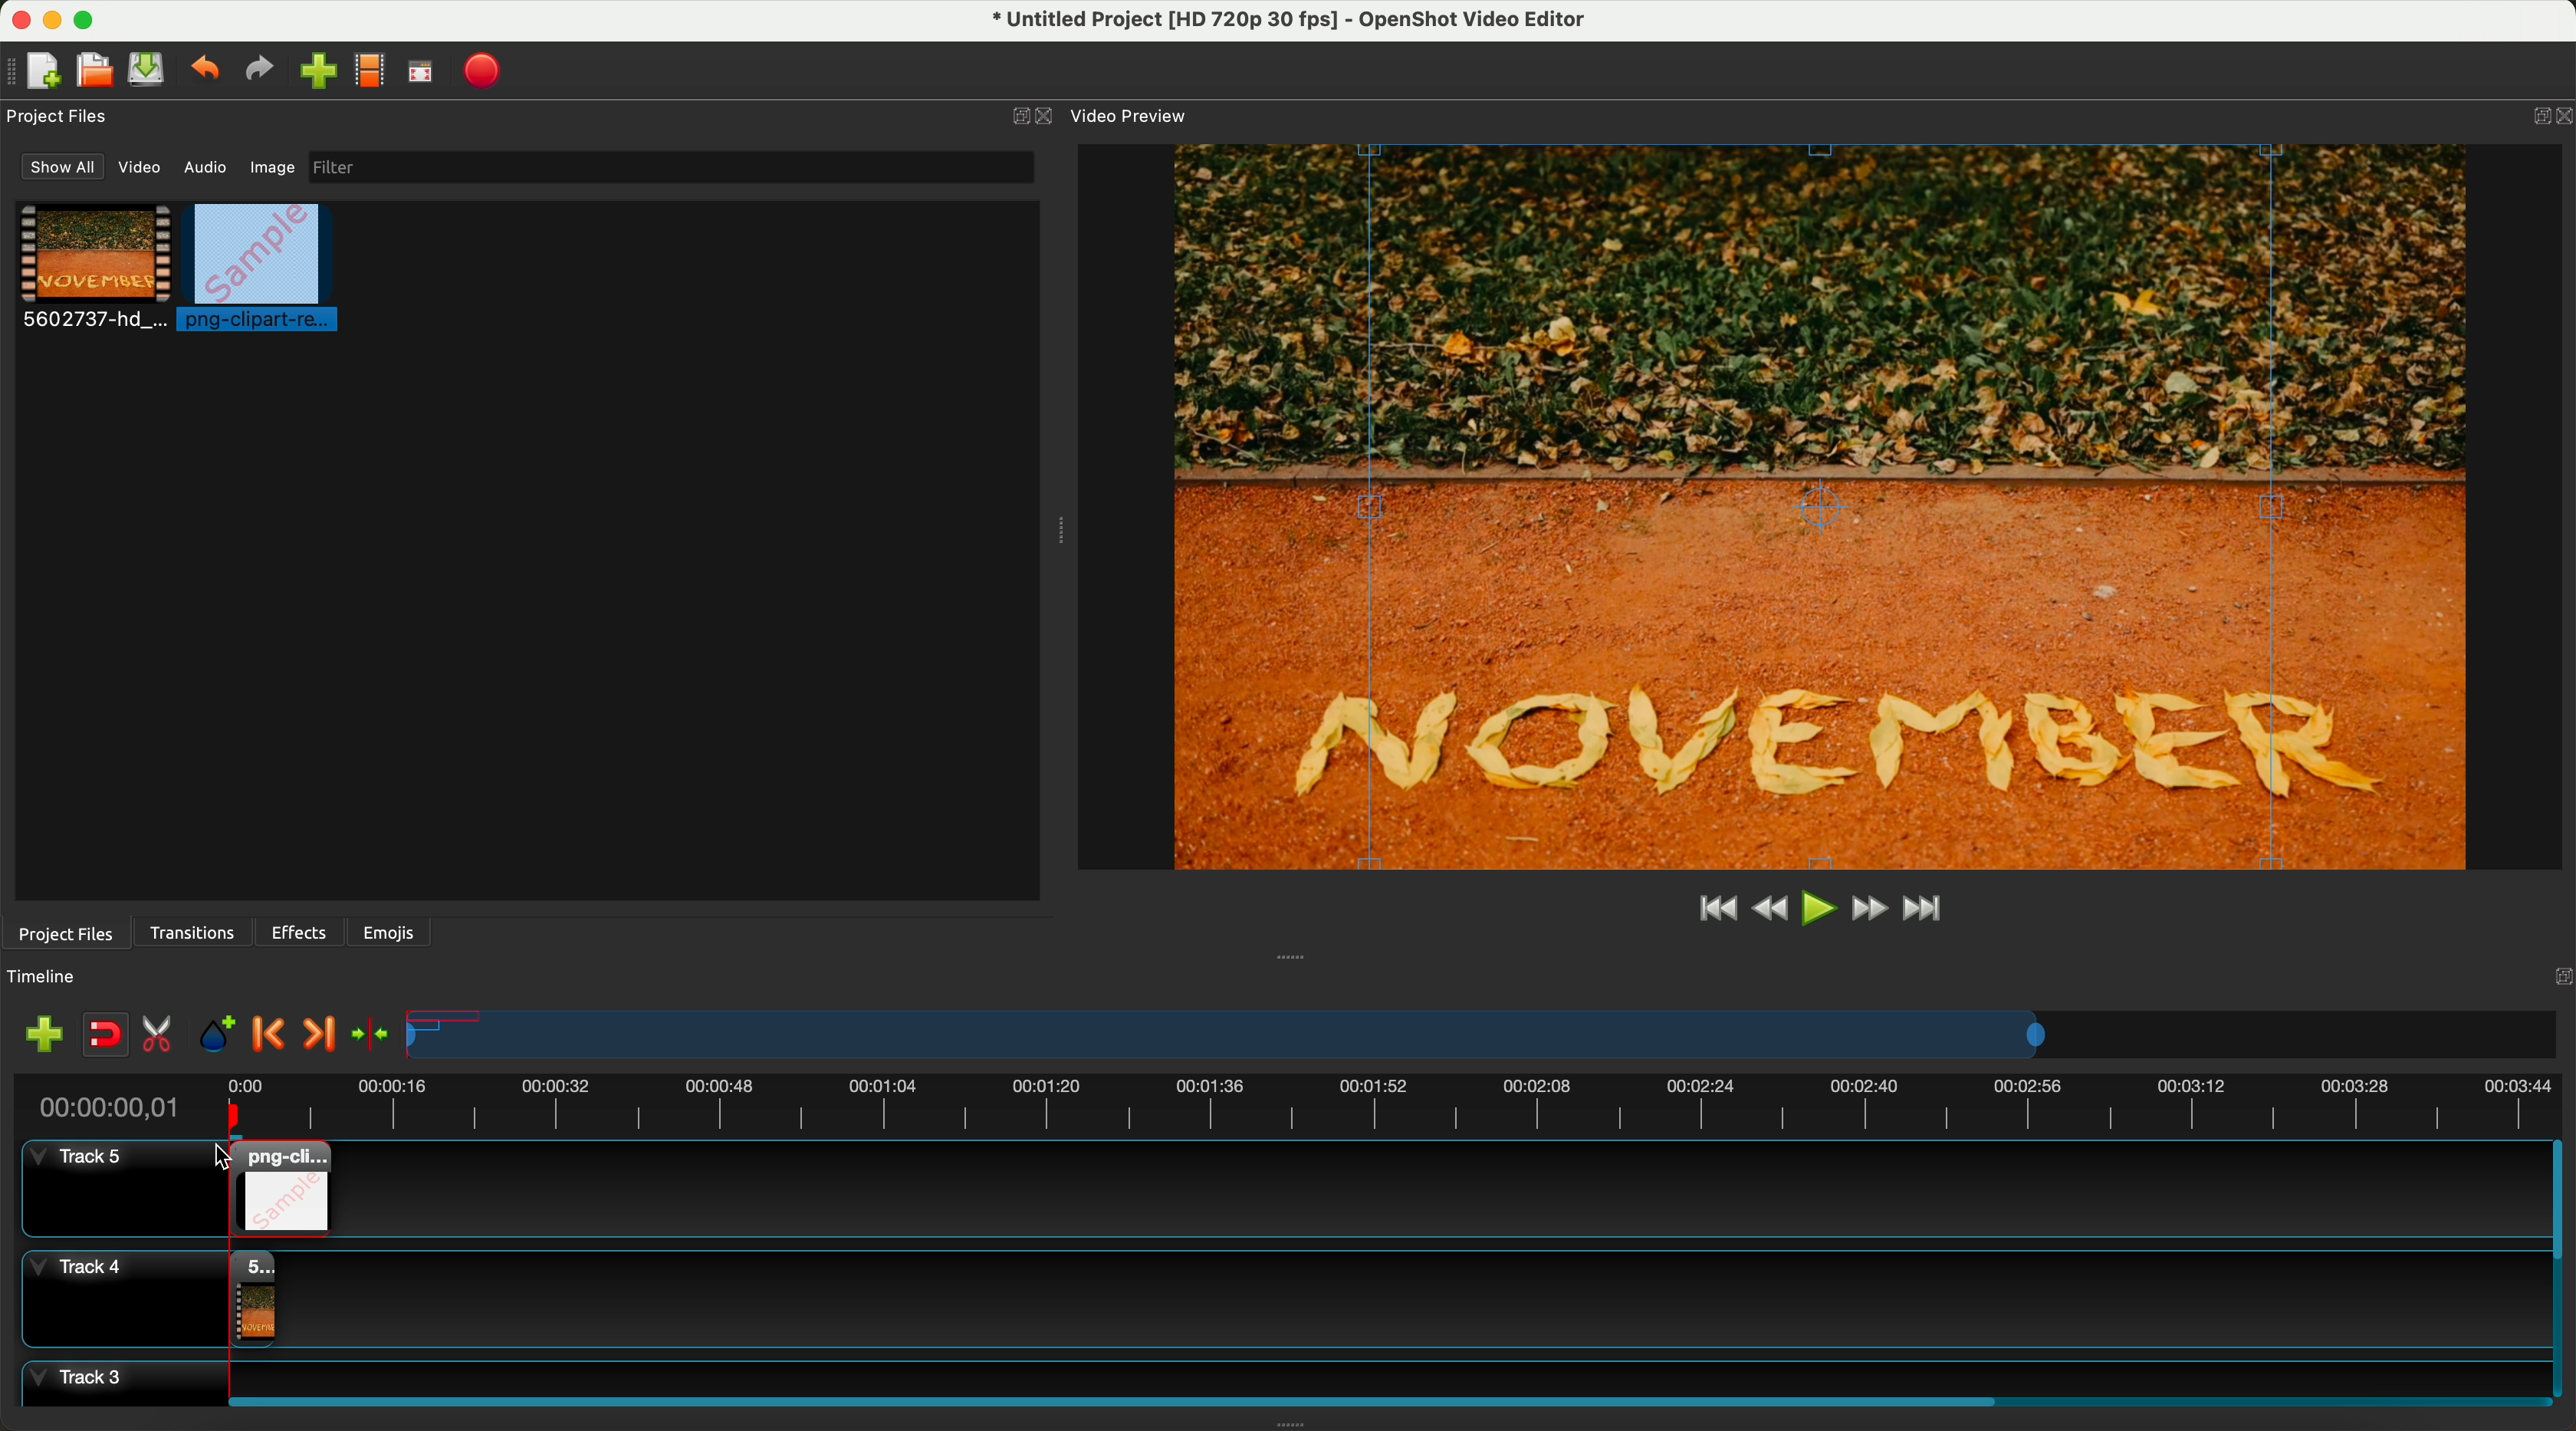  What do you see at coordinates (92, 18) in the screenshot?
I see `maximize` at bounding box center [92, 18].